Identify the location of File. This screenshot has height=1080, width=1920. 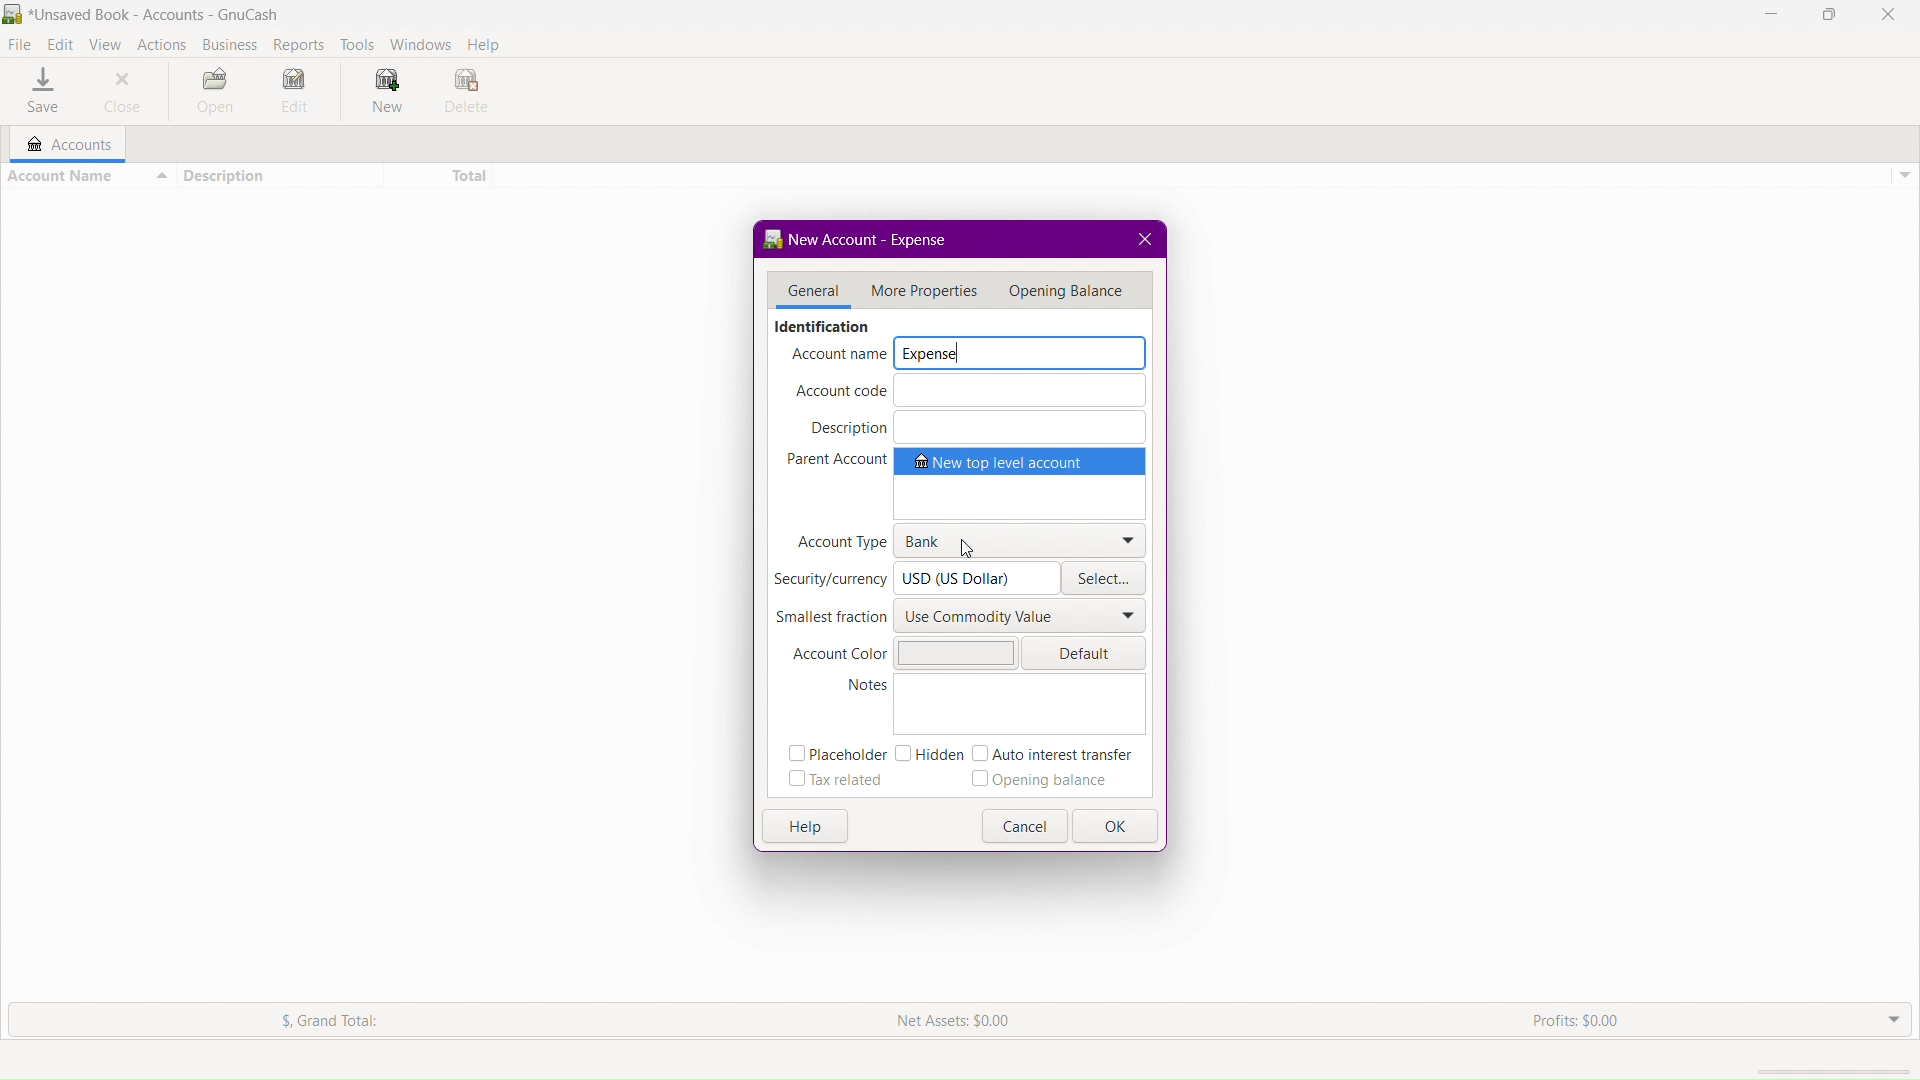
(22, 42).